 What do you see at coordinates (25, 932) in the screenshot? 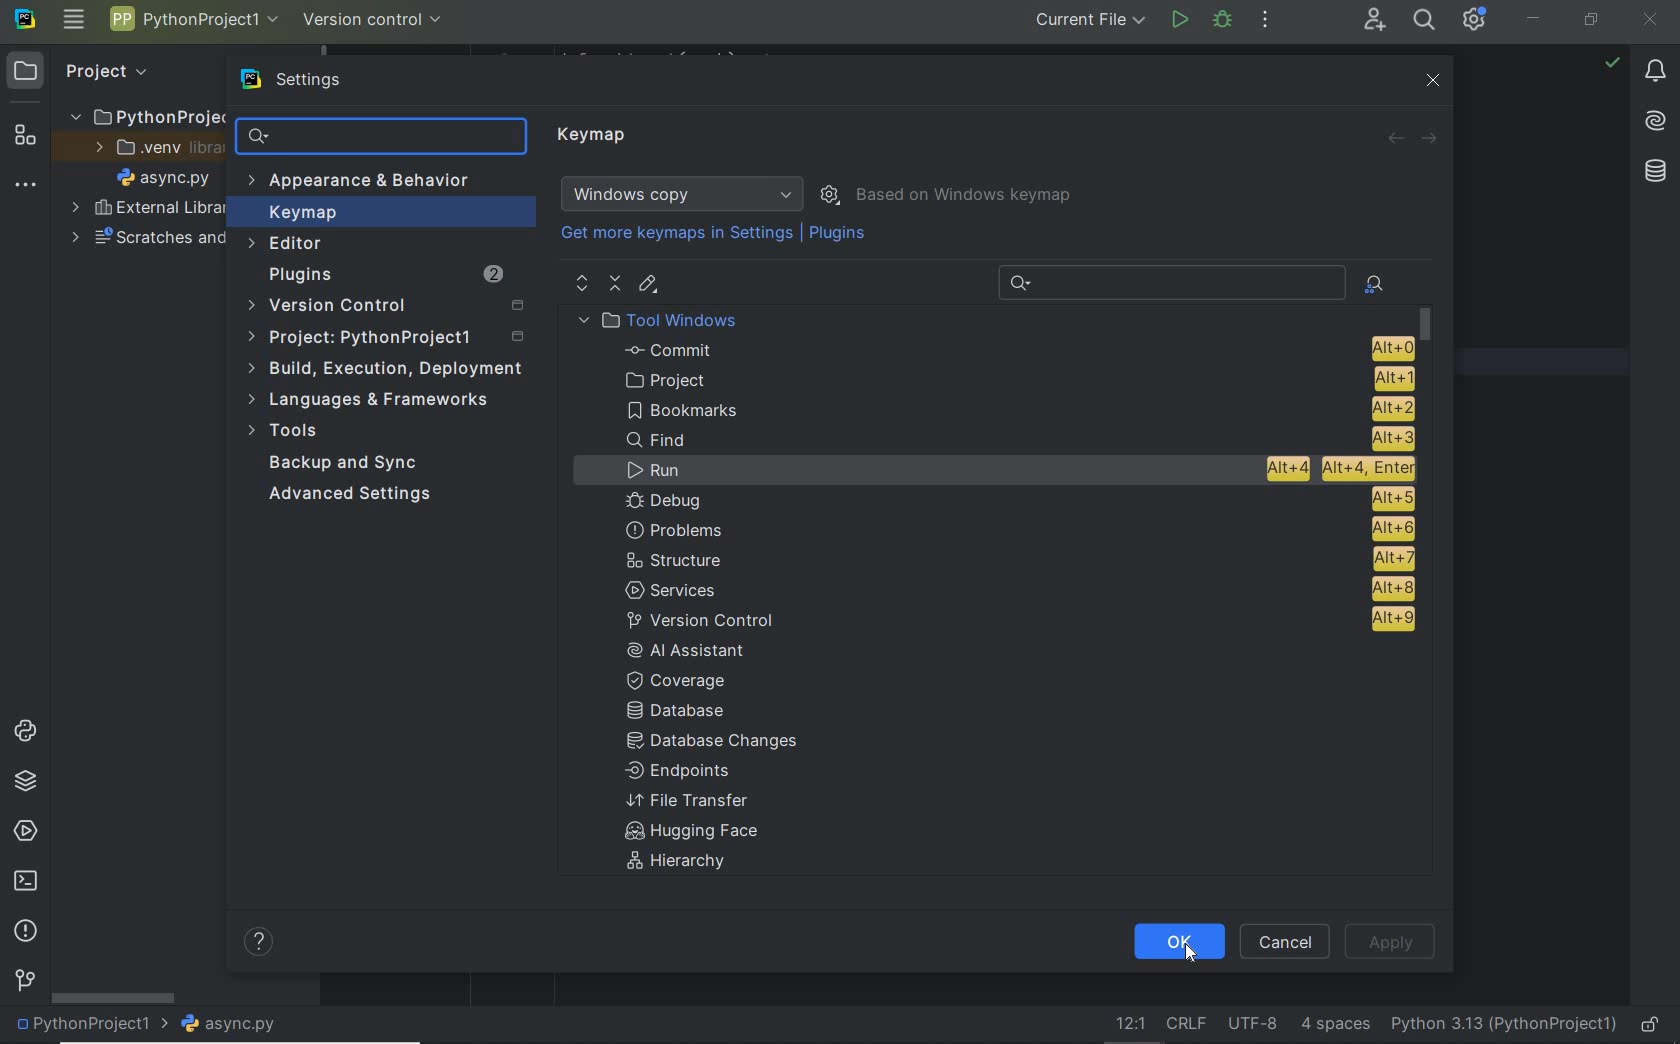
I see `problems` at bounding box center [25, 932].